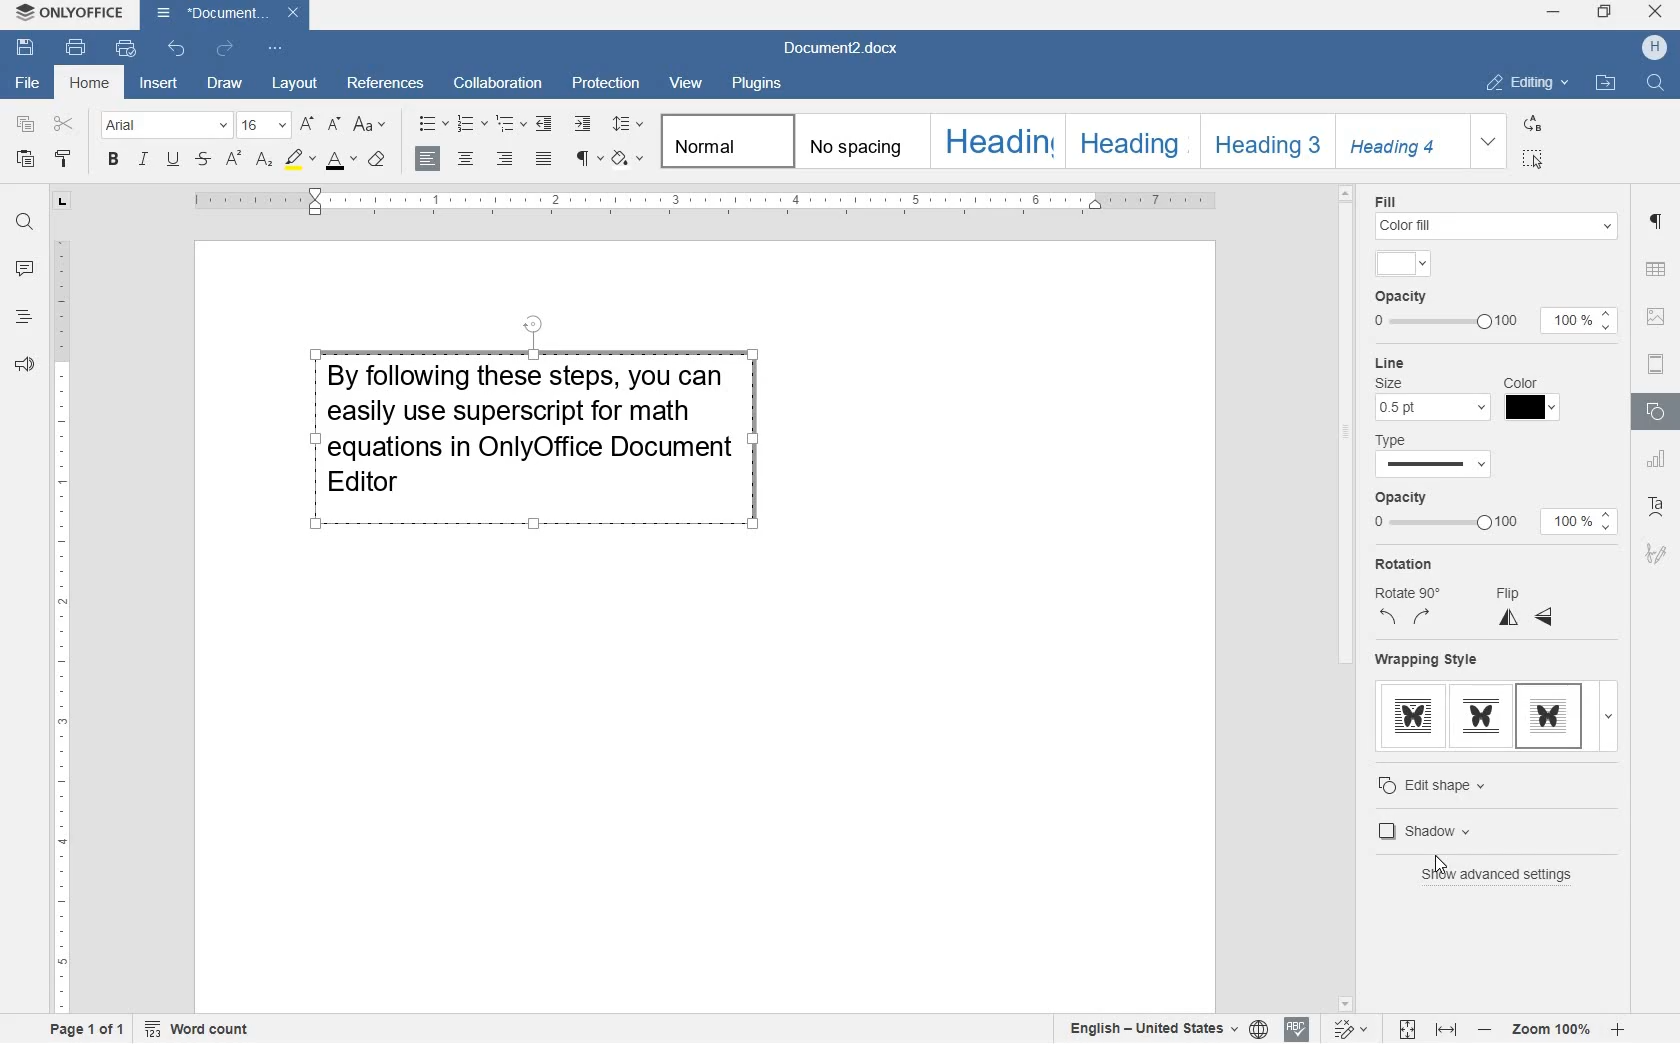 The height and width of the screenshot is (1044, 1680). Describe the element at coordinates (474, 123) in the screenshot. I see `numbering` at that location.